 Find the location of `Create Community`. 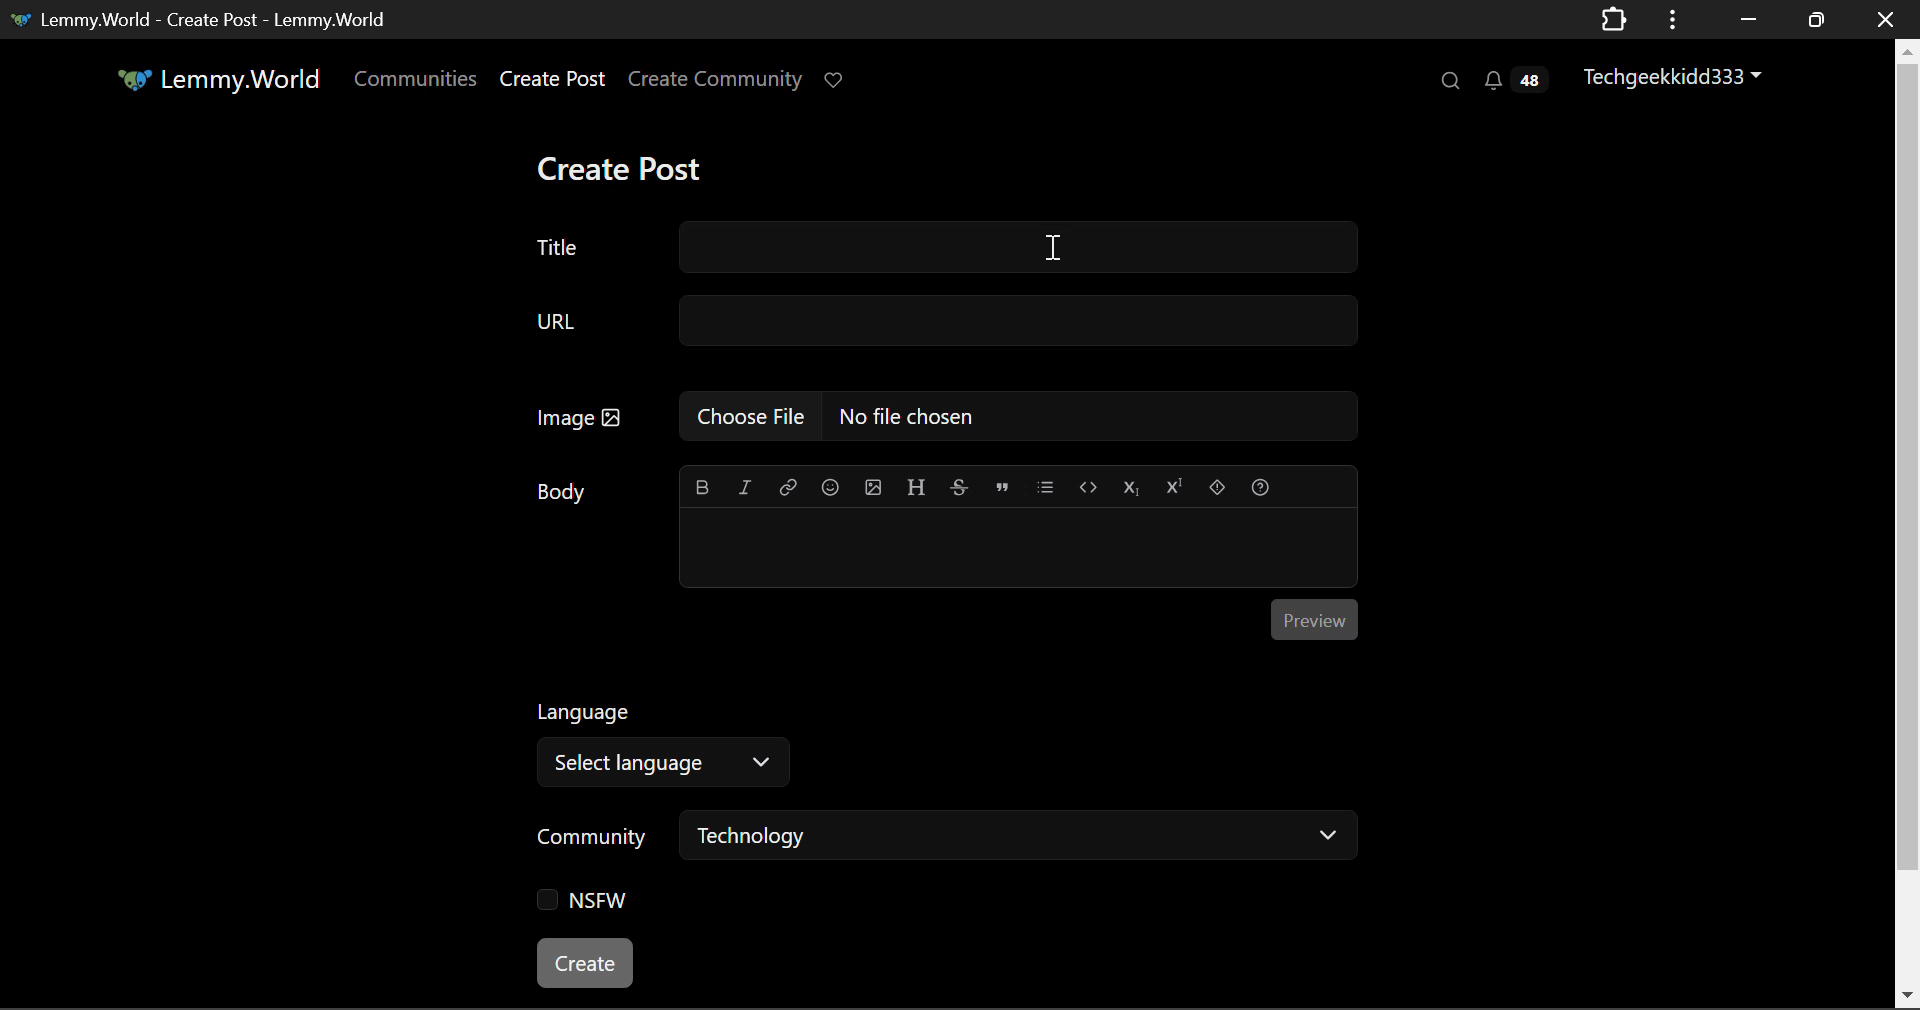

Create Community is located at coordinates (715, 82).